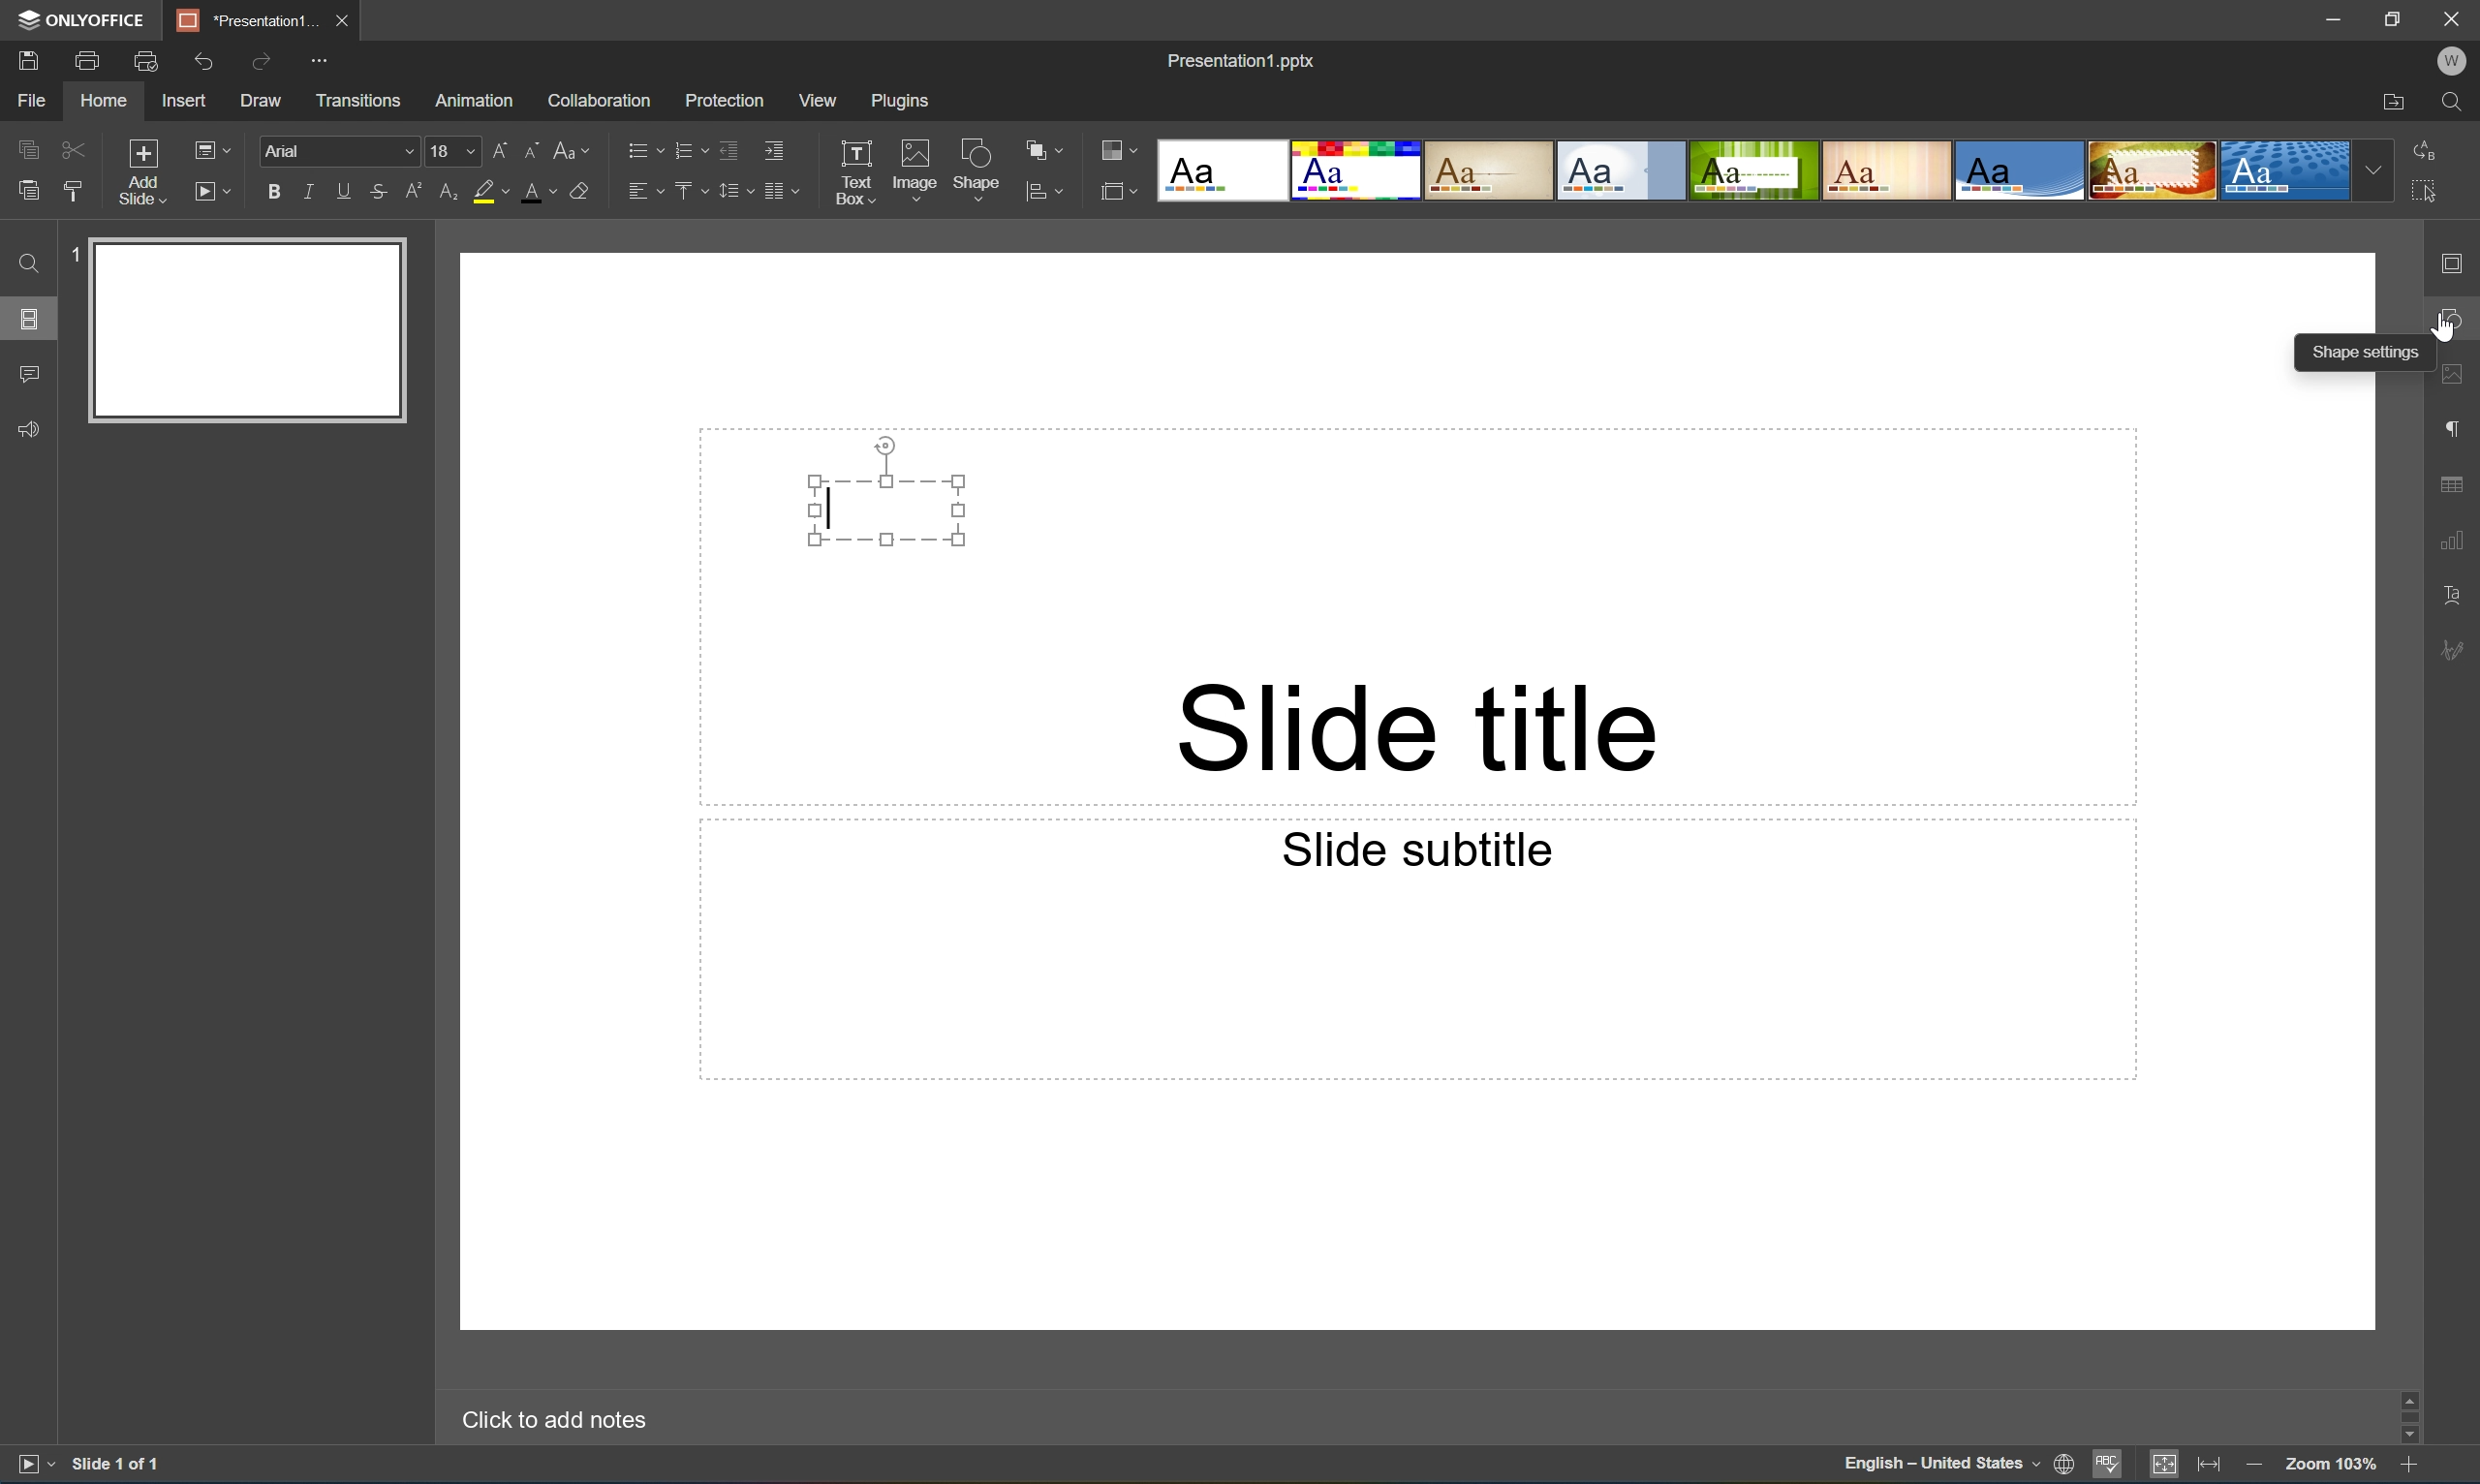 Image resolution: width=2480 pixels, height=1484 pixels. What do you see at coordinates (1420, 849) in the screenshot?
I see `Slide subtitle` at bounding box center [1420, 849].